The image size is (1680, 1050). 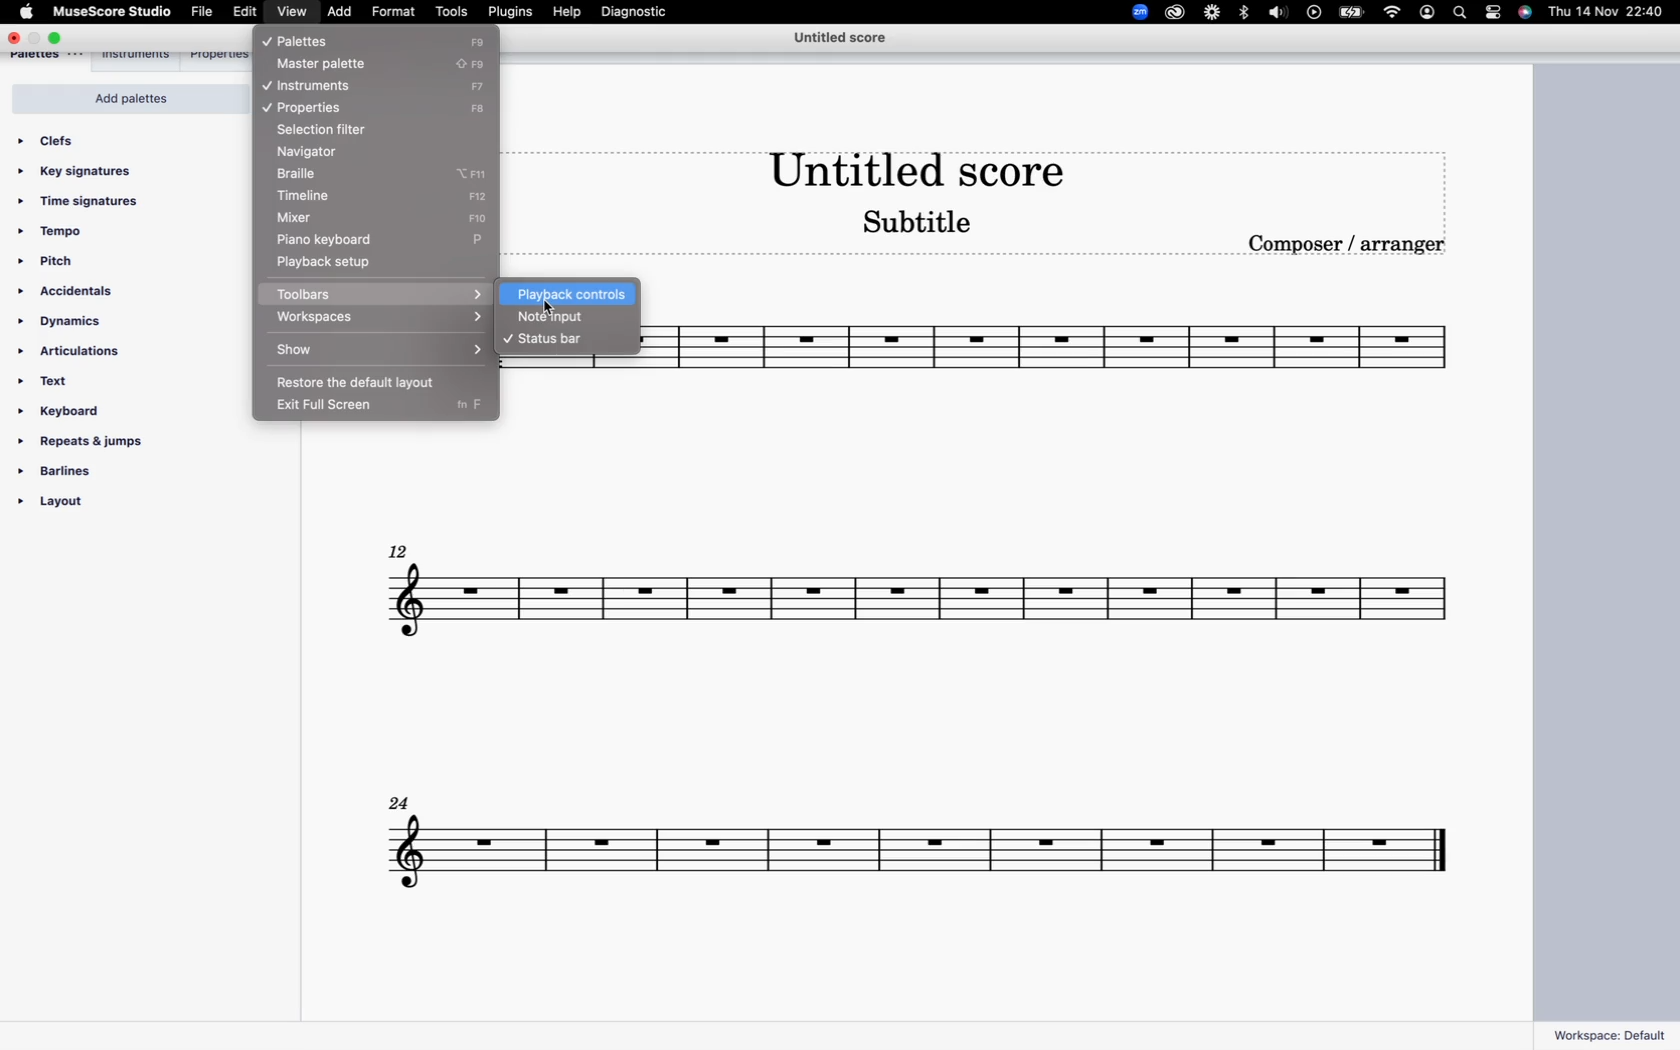 What do you see at coordinates (59, 262) in the screenshot?
I see `pitch` at bounding box center [59, 262].